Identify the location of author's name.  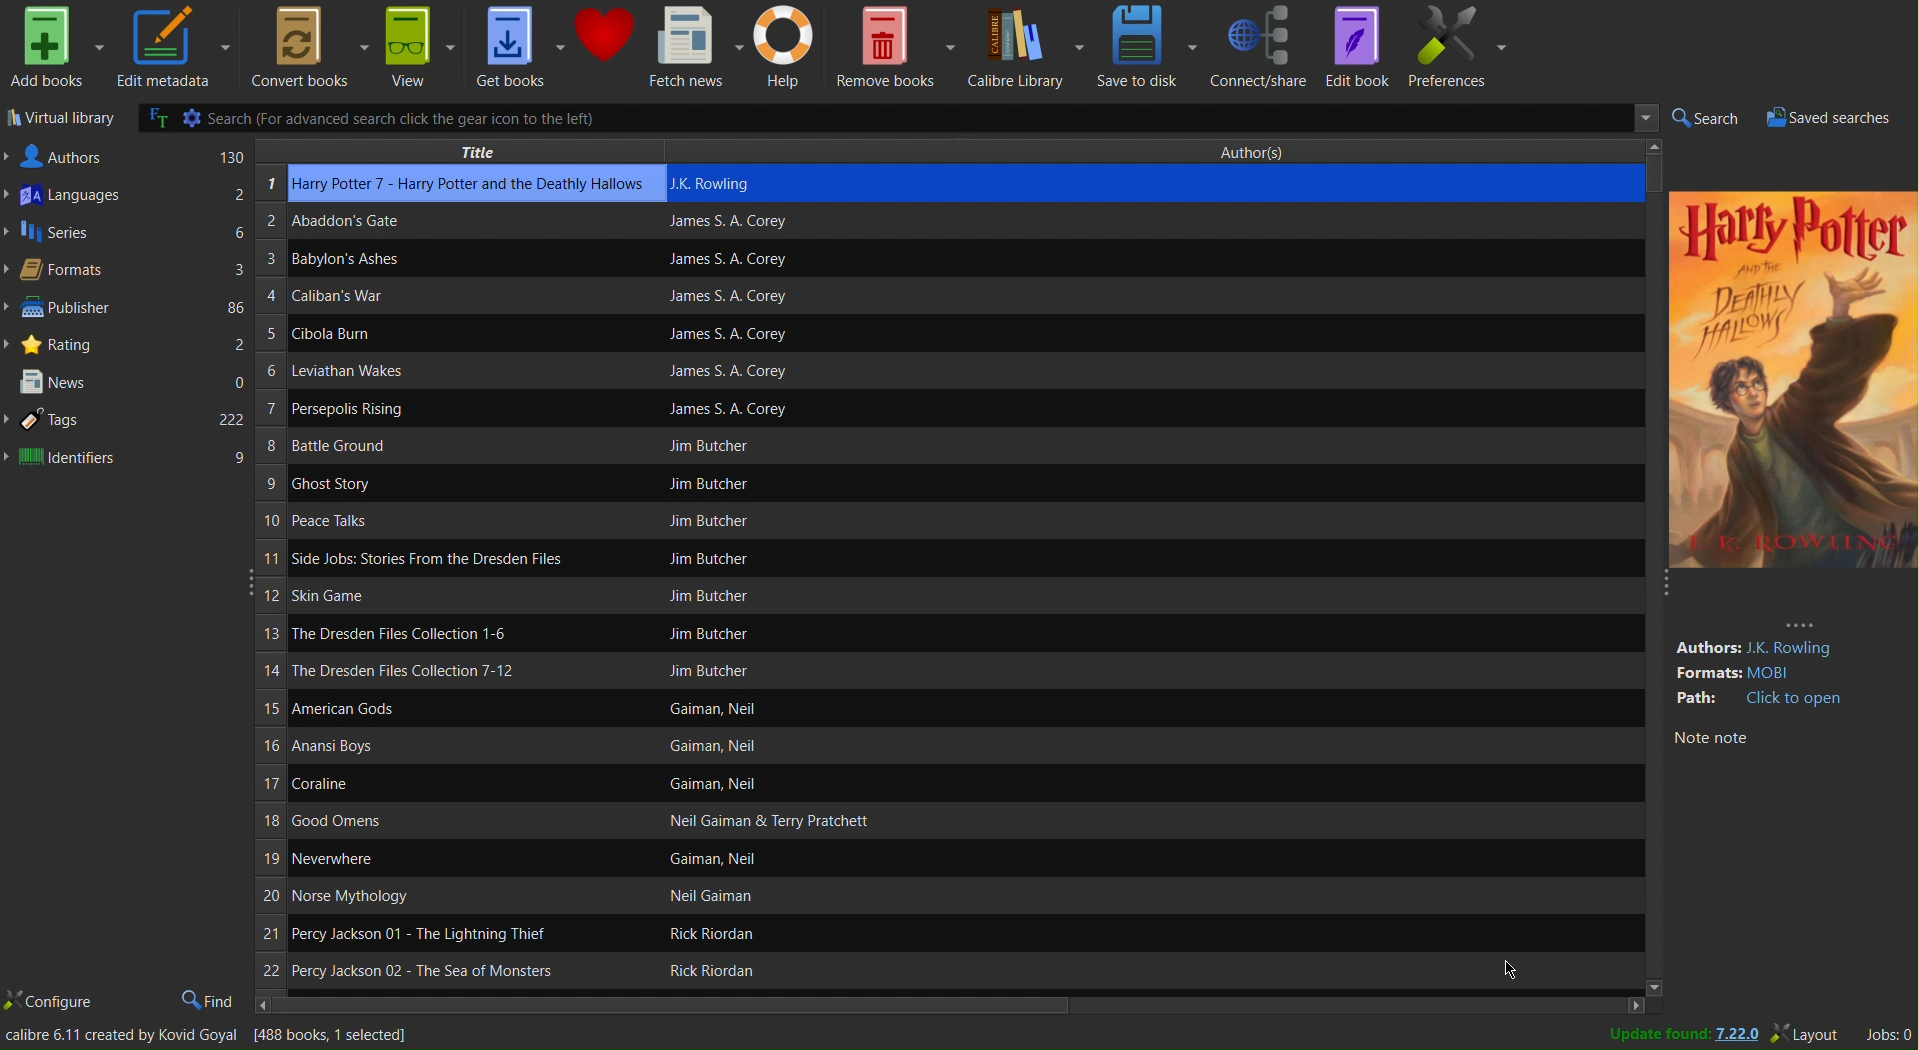
(1146, 184).